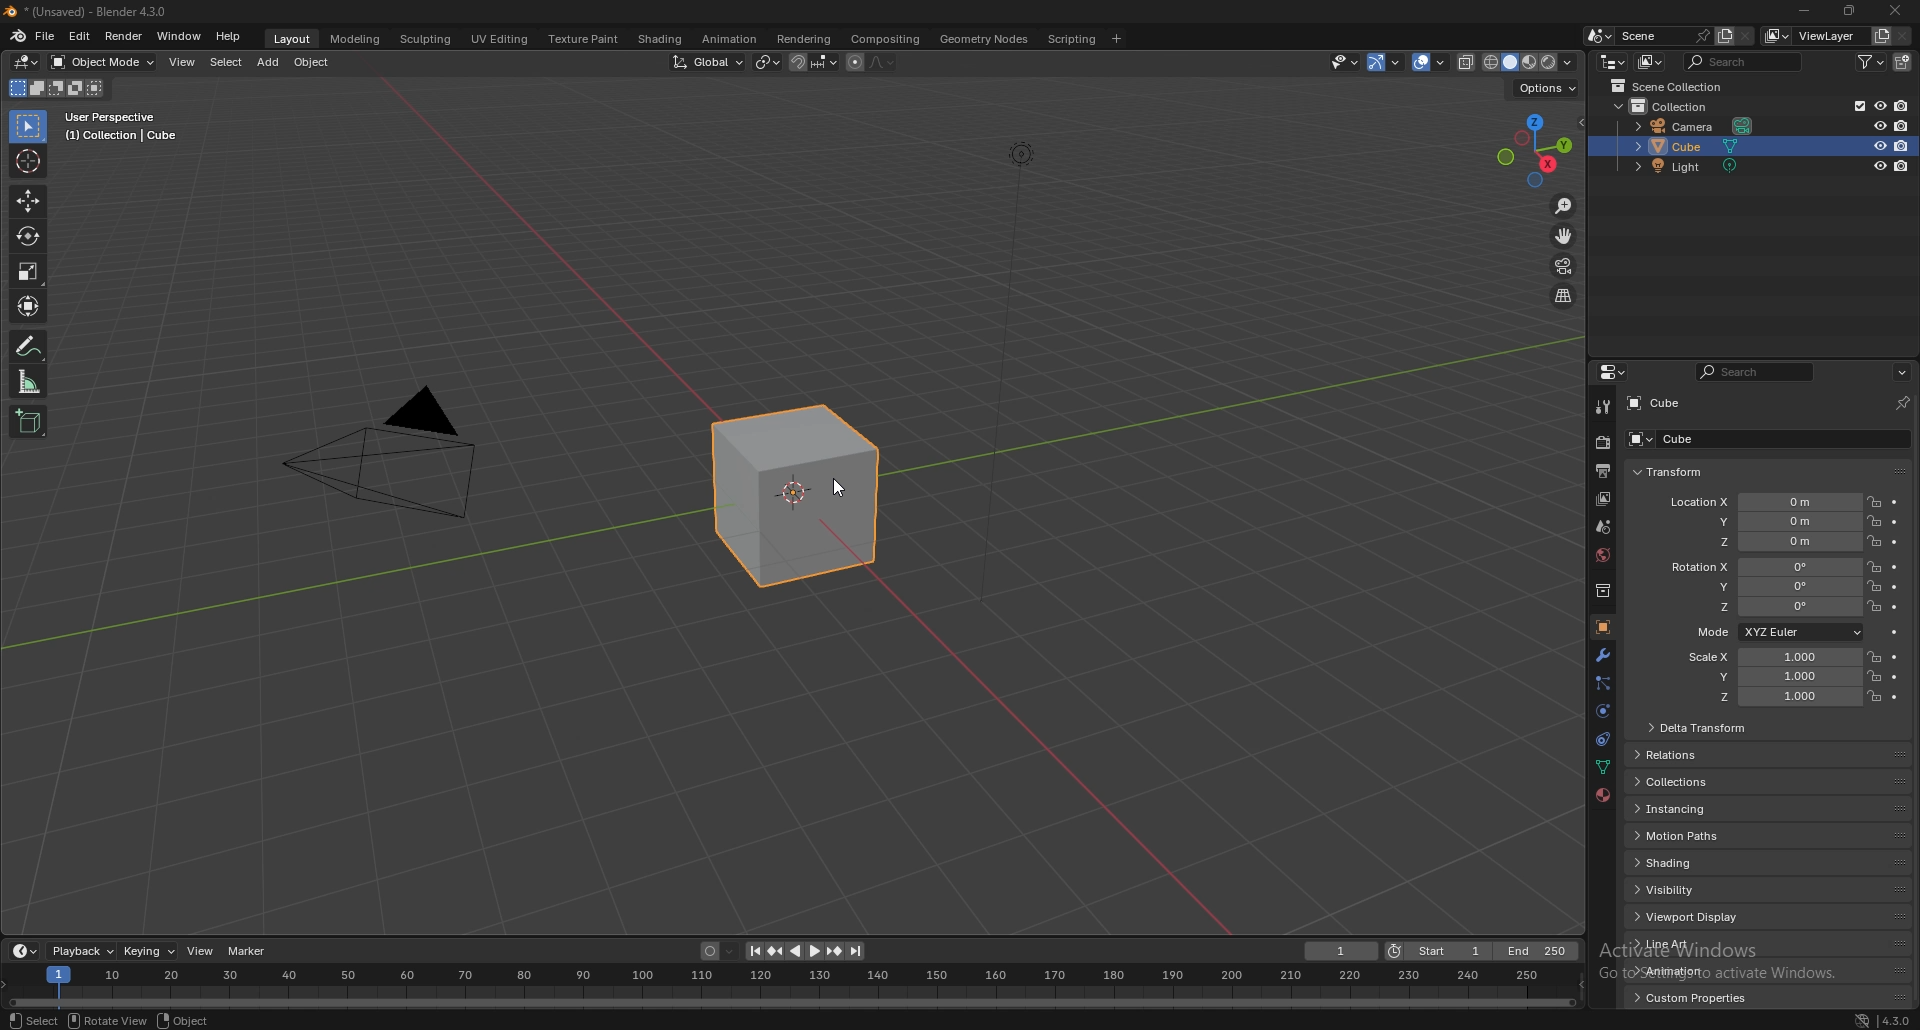  What do you see at coordinates (1441, 953) in the screenshot?
I see `start` at bounding box center [1441, 953].